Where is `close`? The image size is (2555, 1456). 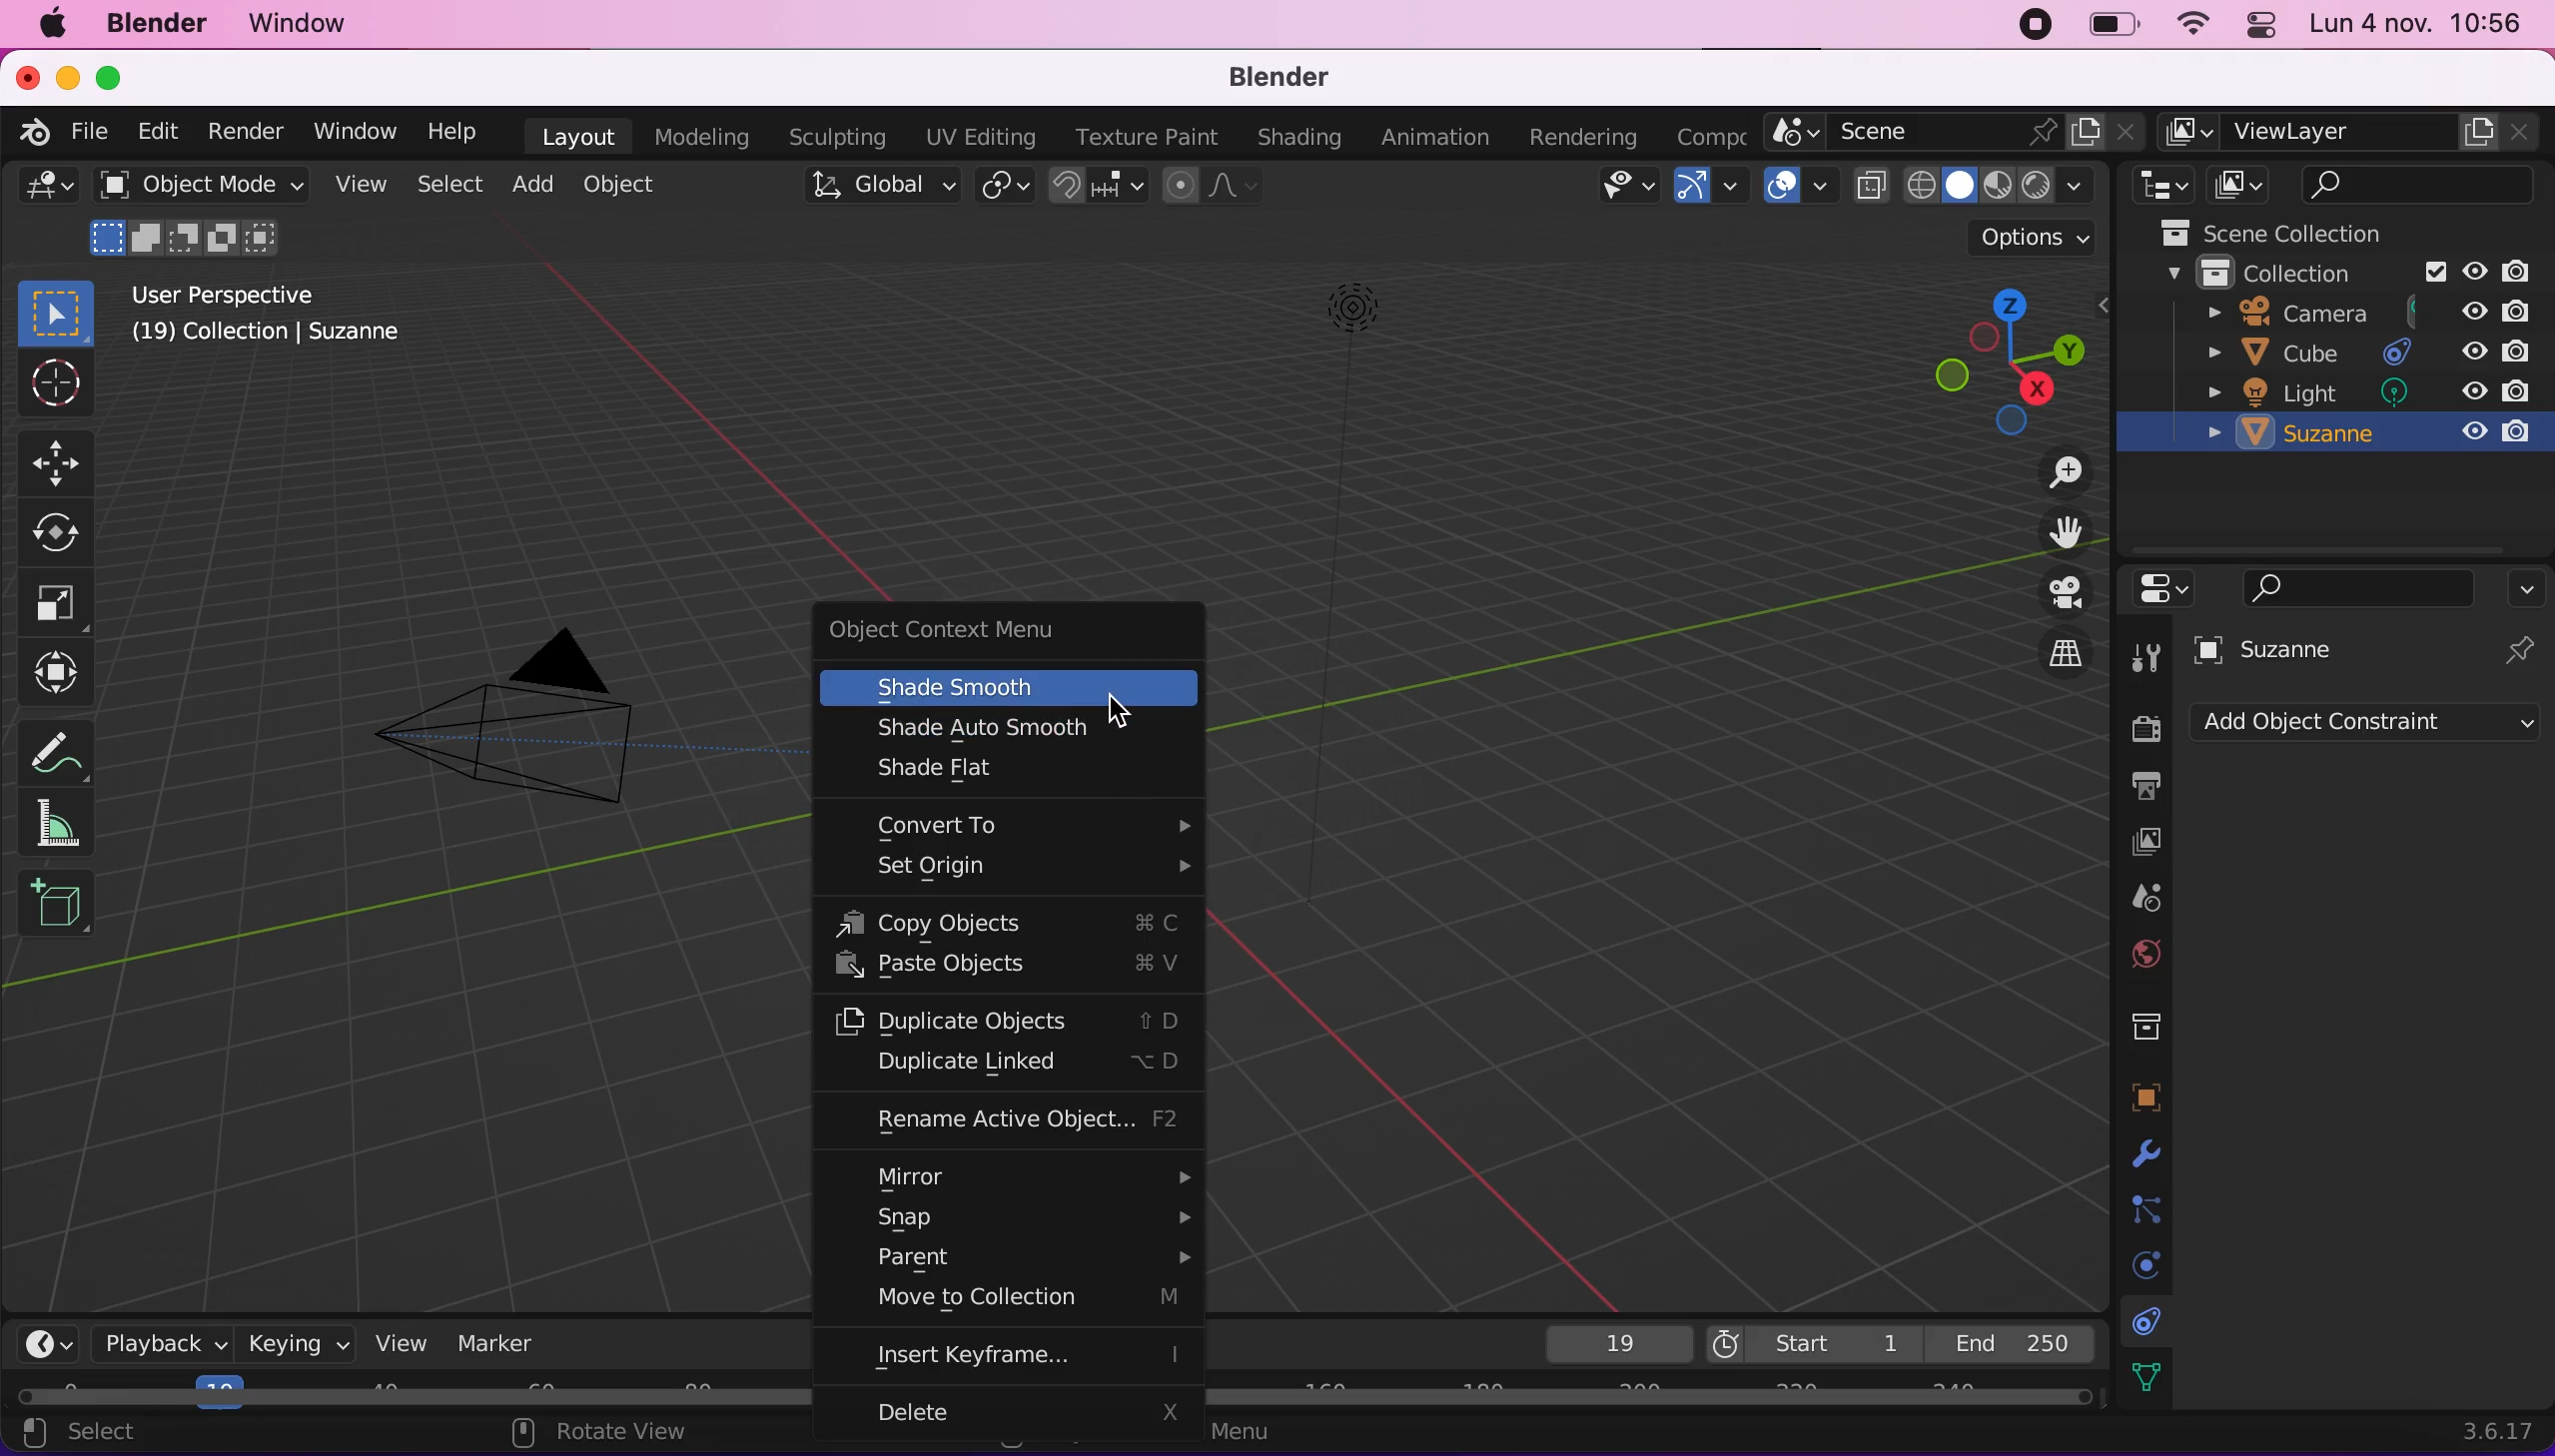
close is located at coordinates (27, 76).